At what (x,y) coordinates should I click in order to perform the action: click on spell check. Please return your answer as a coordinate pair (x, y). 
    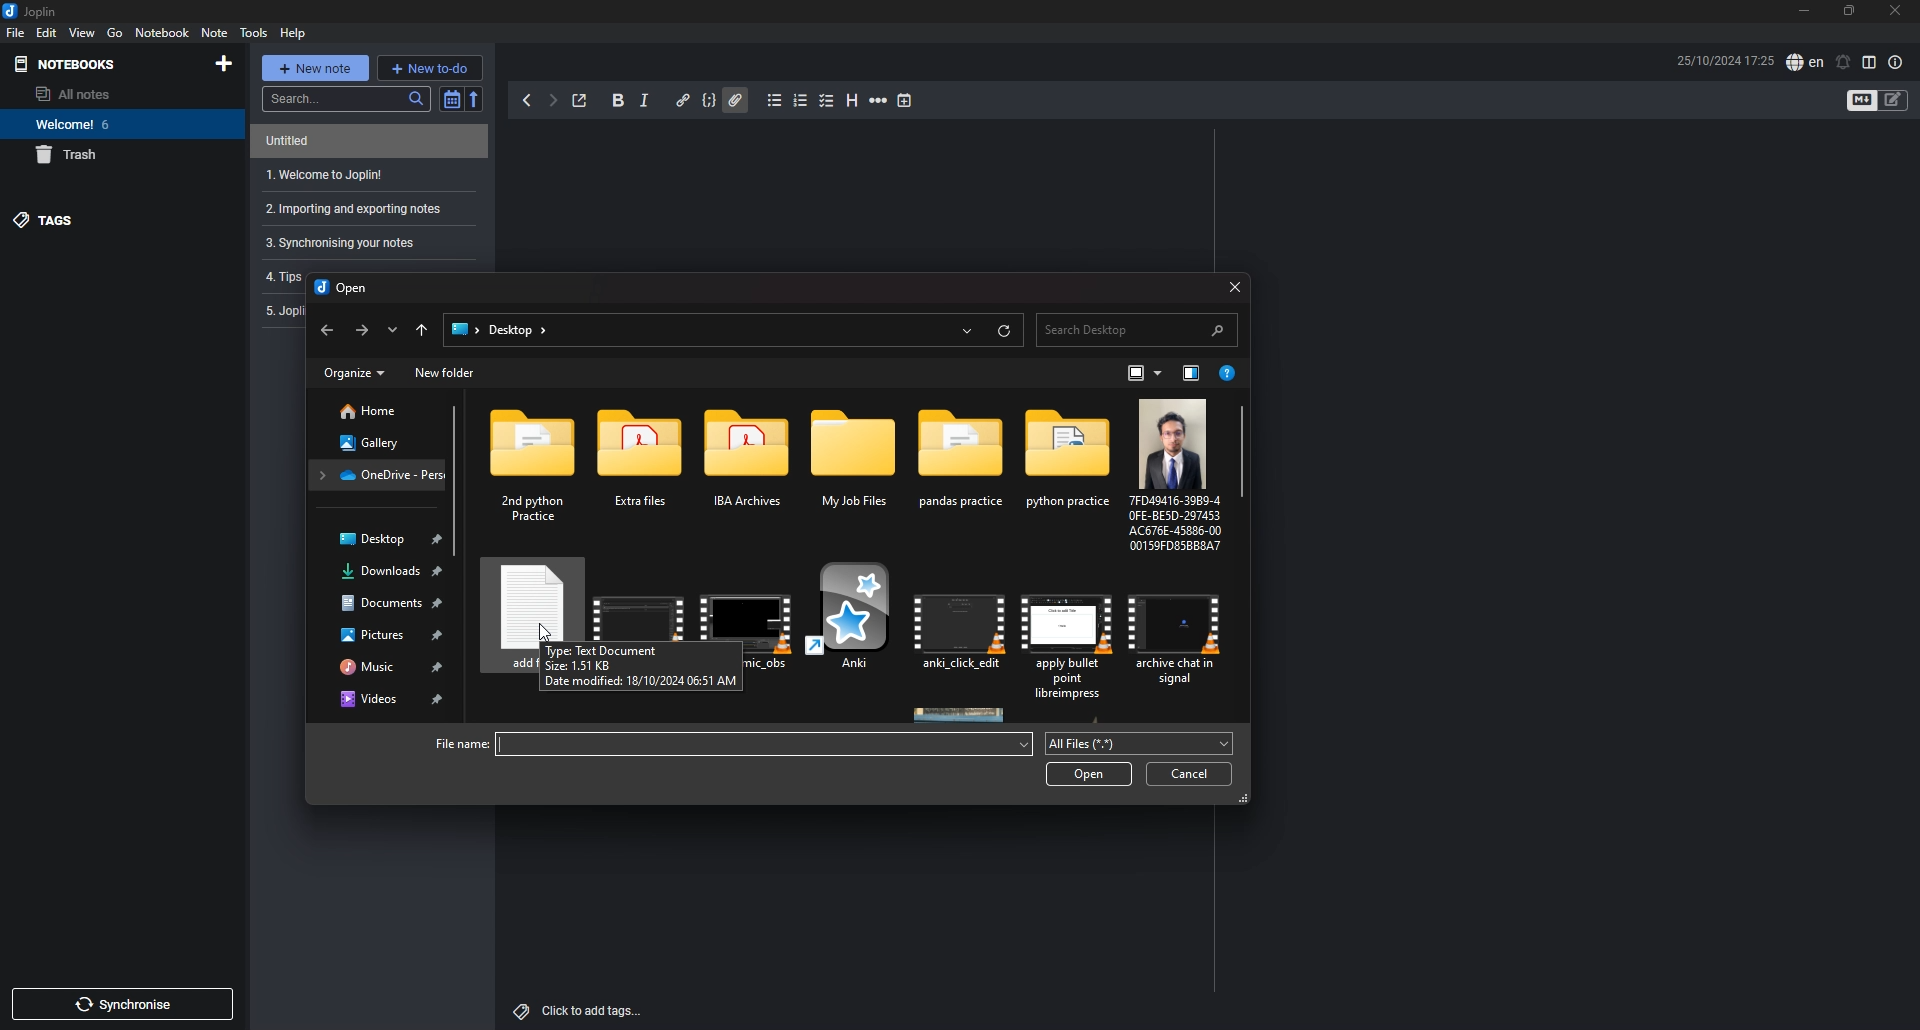
    Looking at the image, I should click on (1805, 62).